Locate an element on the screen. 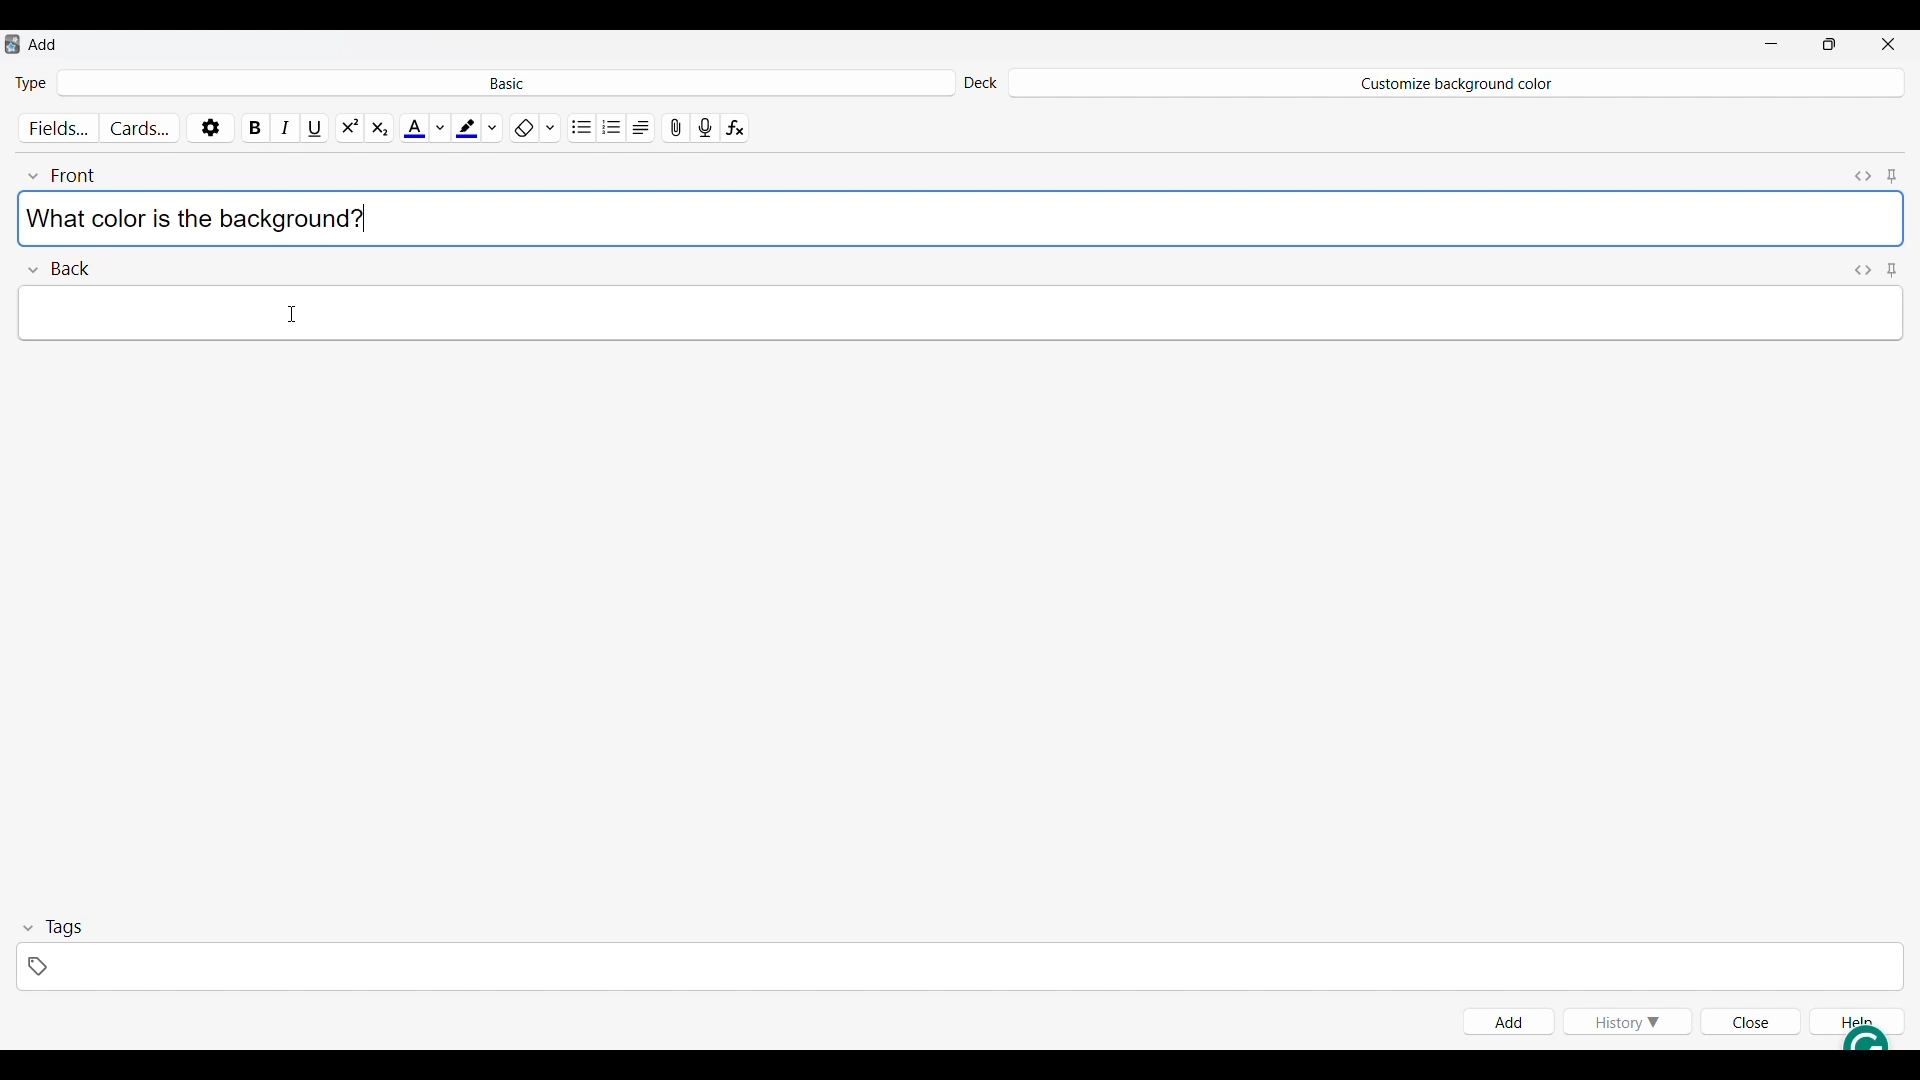  Customize fields is located at coordinates (61, 125).